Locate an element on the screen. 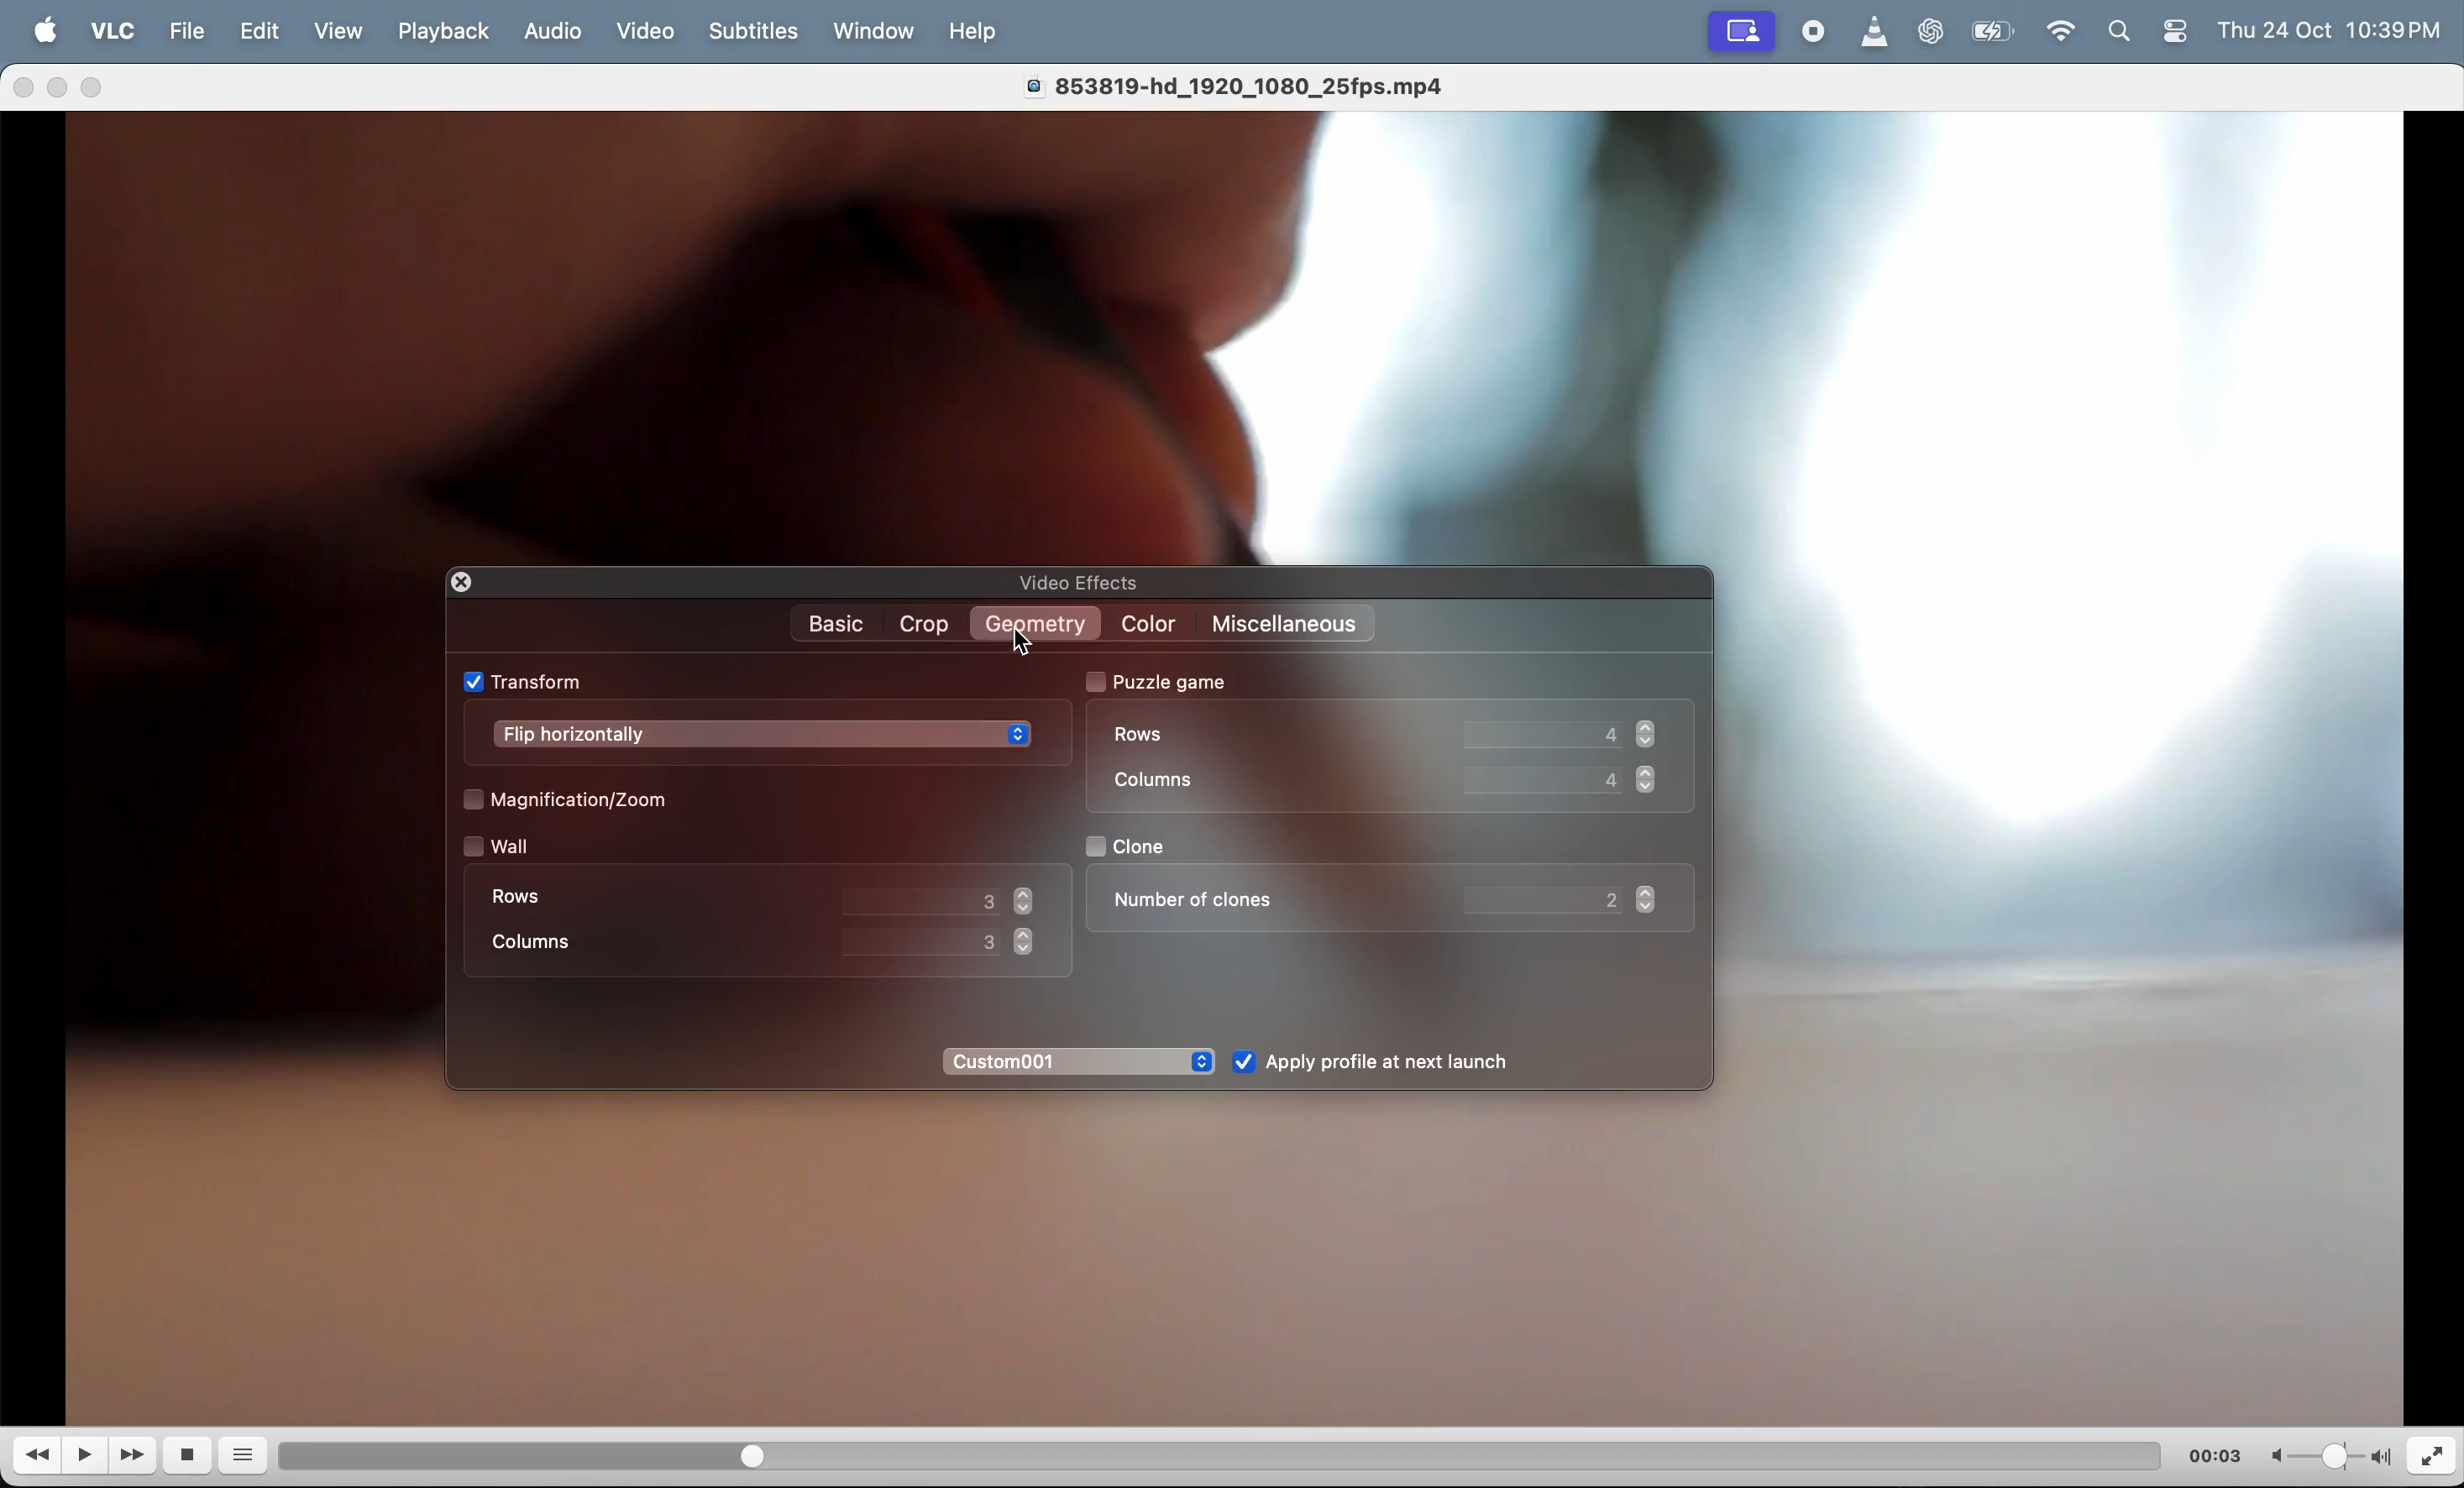 Image resolution: width=2464 pixels, height=1488 pixels. check box is located at coordinates (464, 846).